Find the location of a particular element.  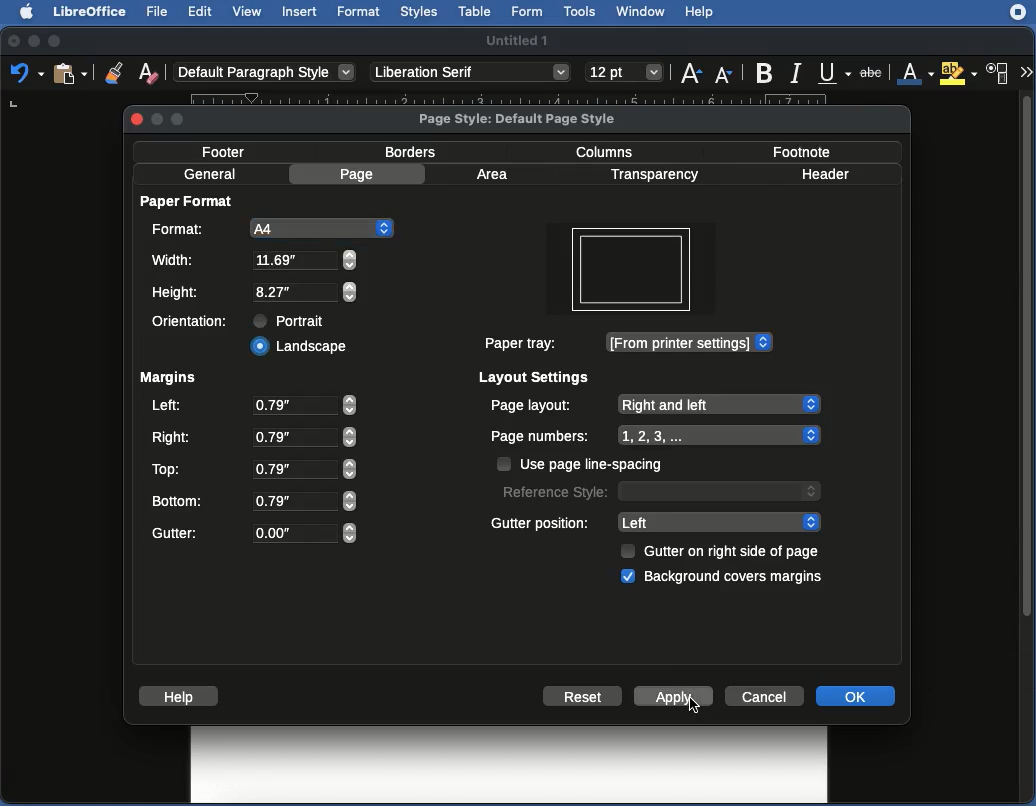

size is located at coordinates (623, 72).